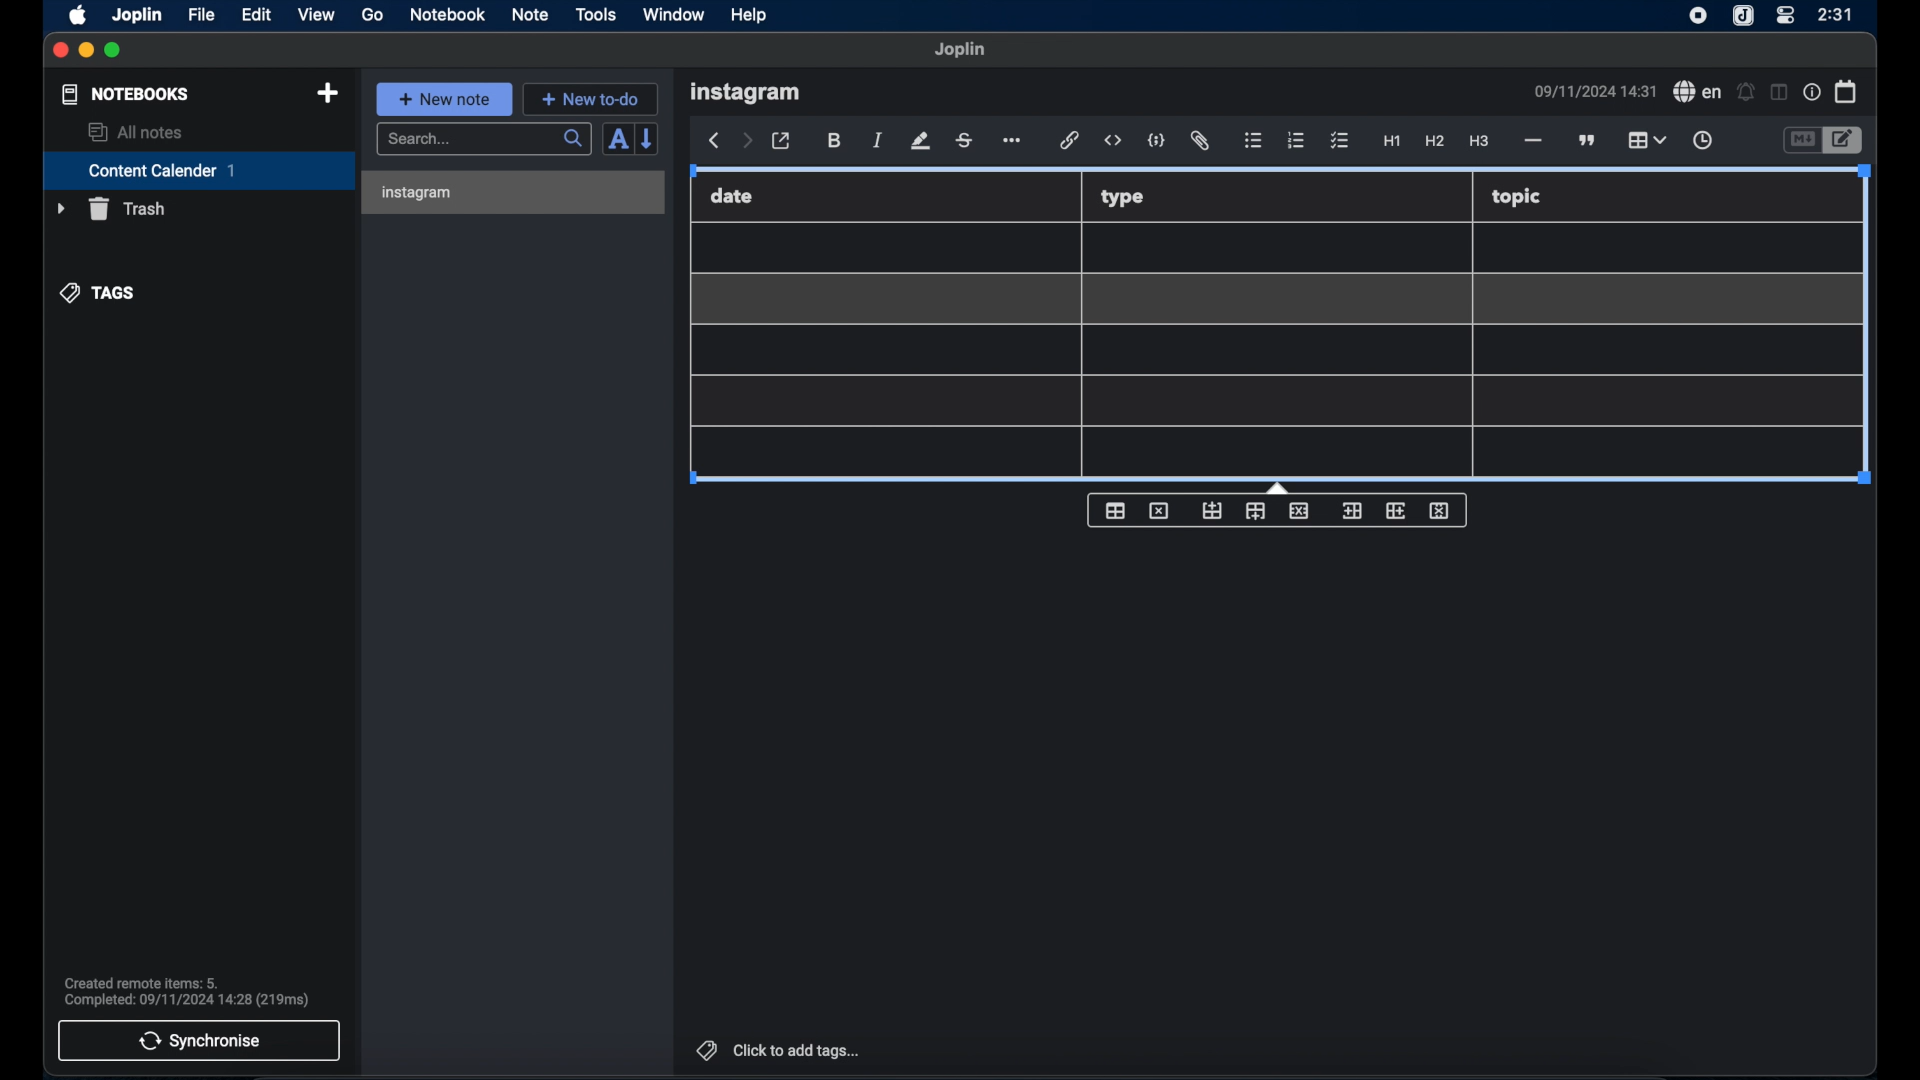 This screenshot has height=1080, width=1920. What do you see at coordinates (1298, 510) in the screenshot?
I see `delete row` at bounding box center [1298, 510].